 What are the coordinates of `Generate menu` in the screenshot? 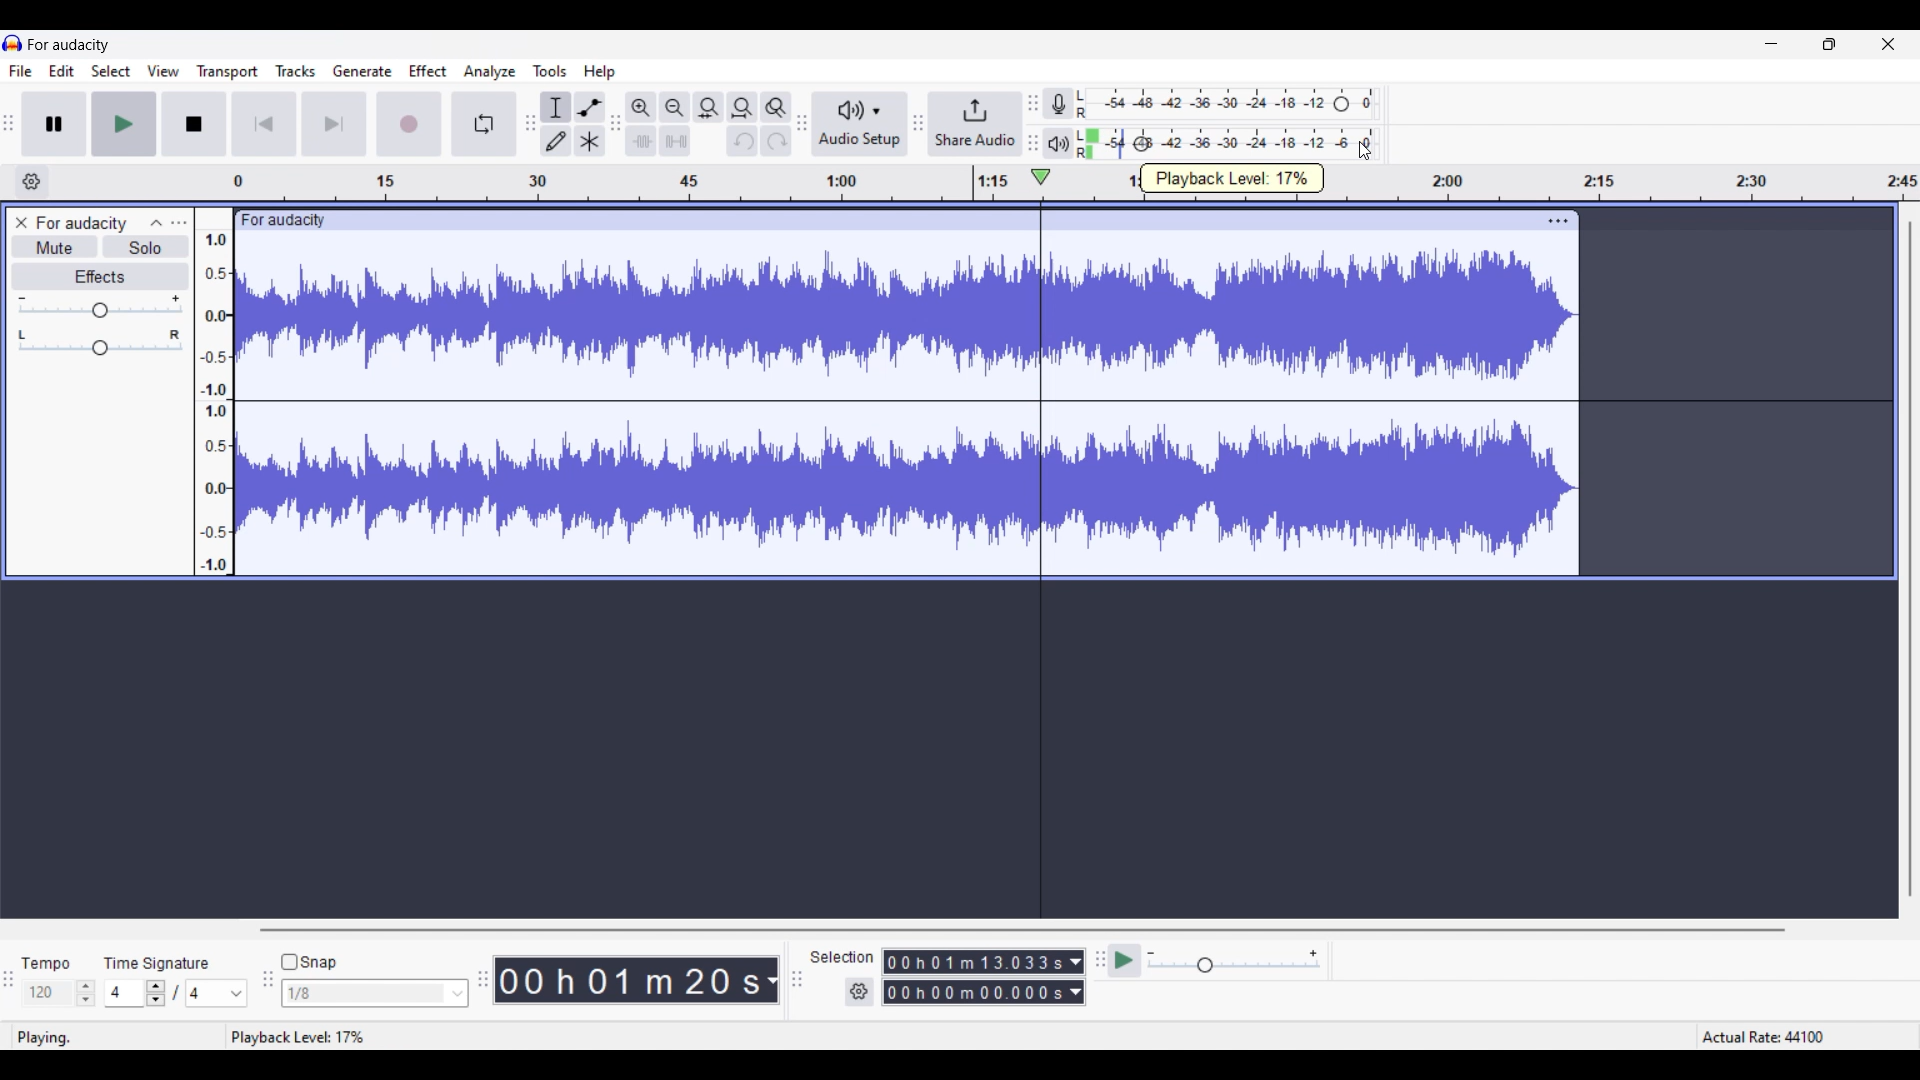 It's located at (363, 71).